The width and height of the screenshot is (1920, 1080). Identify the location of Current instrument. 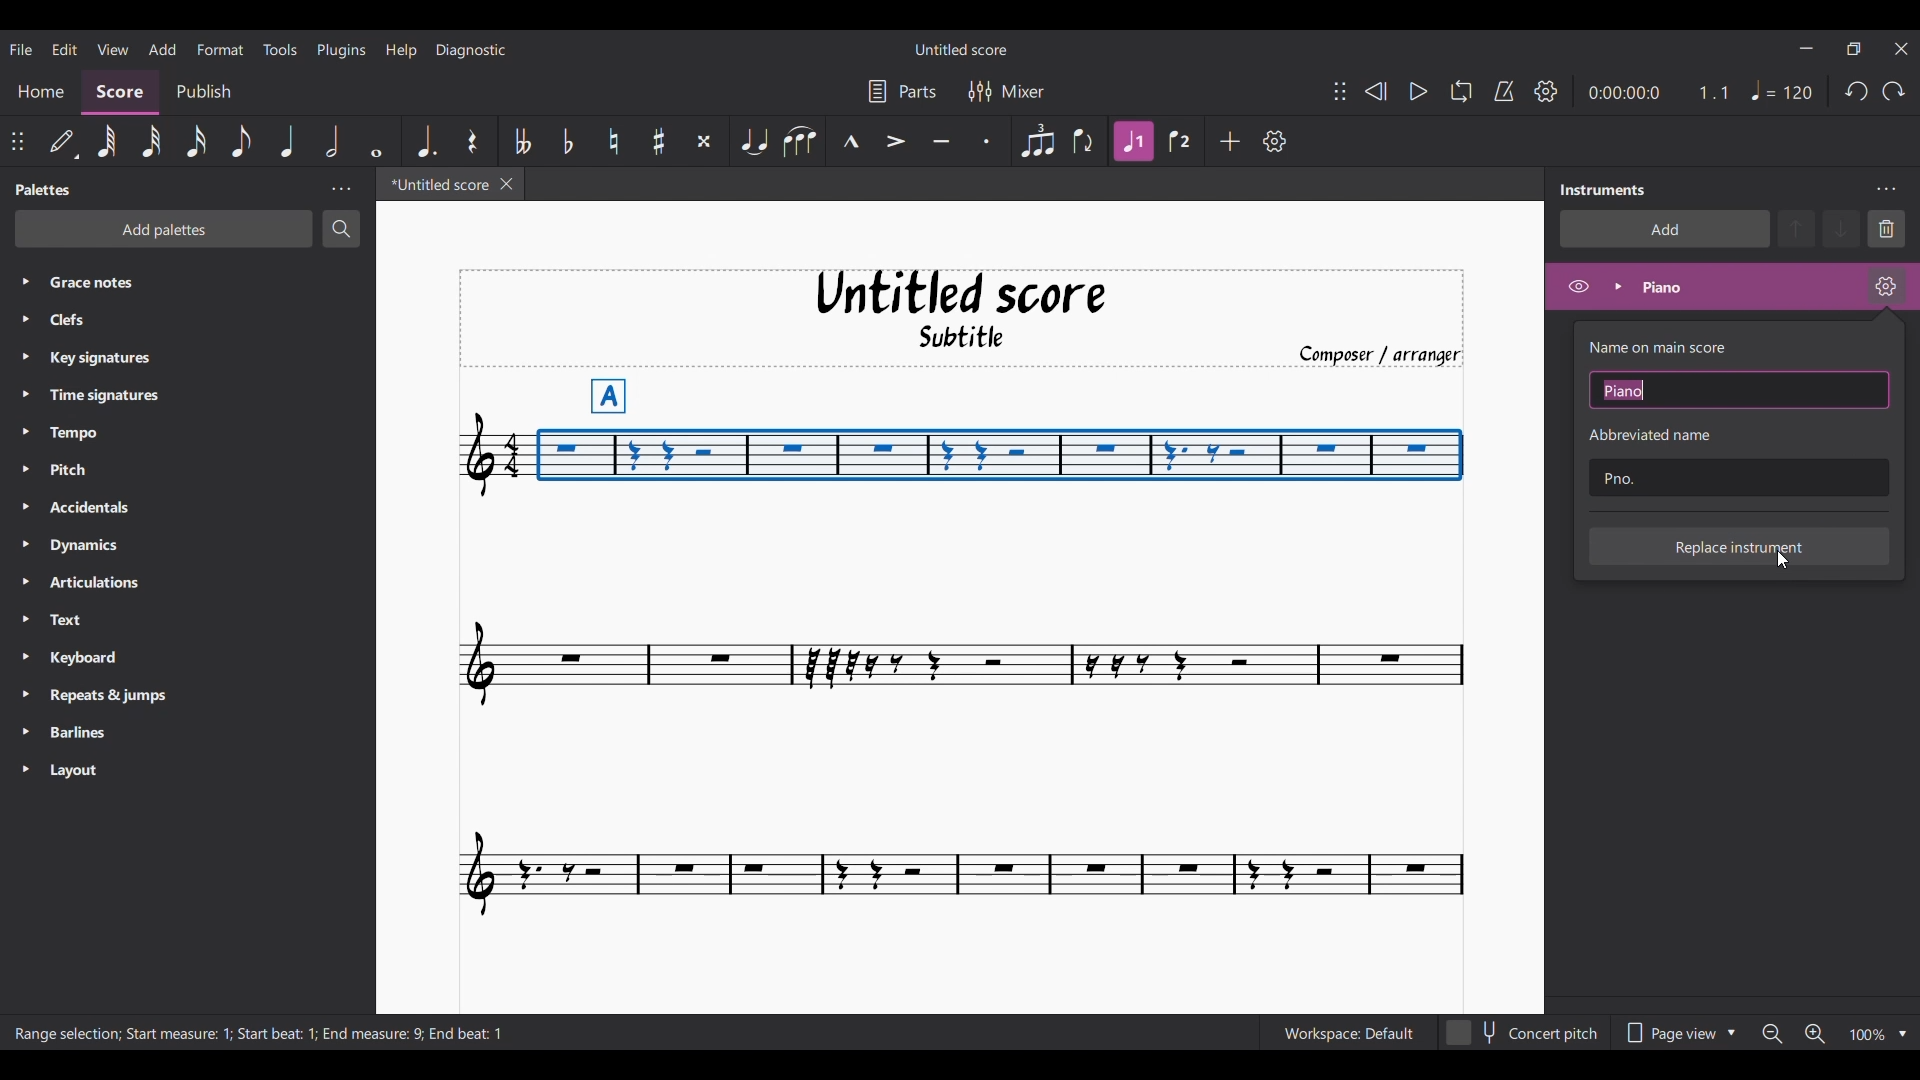
(1742, 287).